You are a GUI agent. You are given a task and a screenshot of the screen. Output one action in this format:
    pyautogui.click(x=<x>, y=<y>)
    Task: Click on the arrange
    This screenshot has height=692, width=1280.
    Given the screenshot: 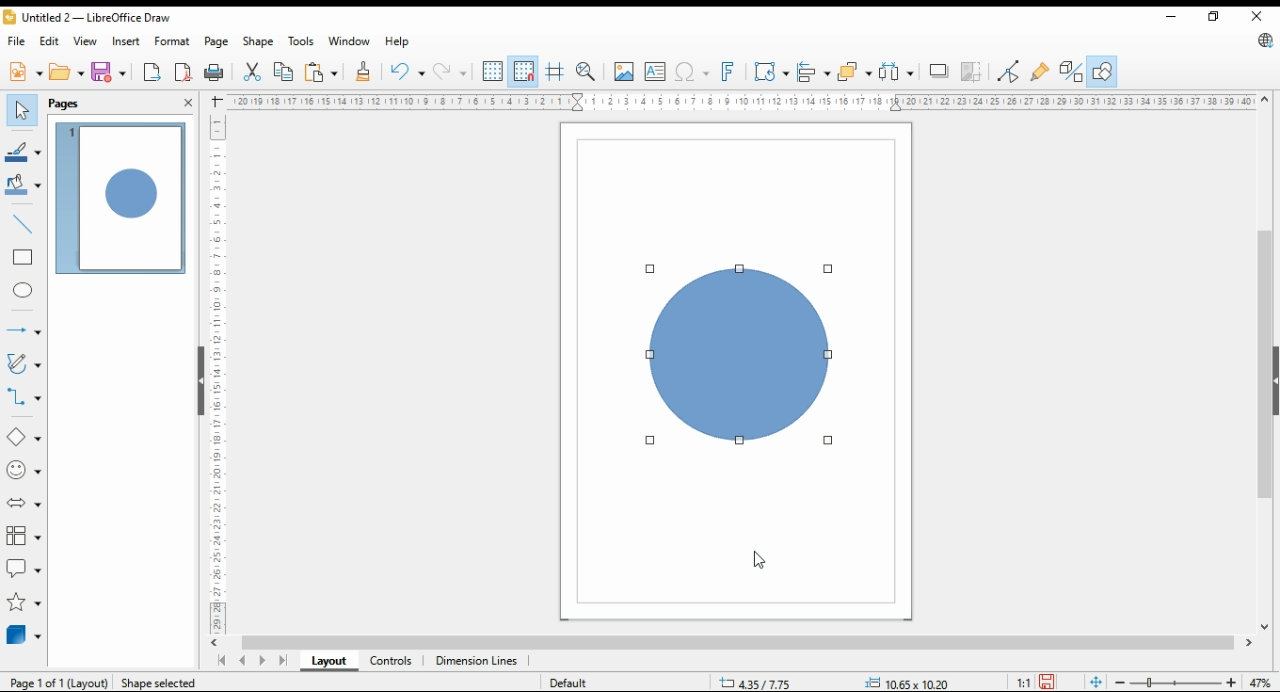 What is the action you would take?
    pyautogui.click(x=854, y=71)
    